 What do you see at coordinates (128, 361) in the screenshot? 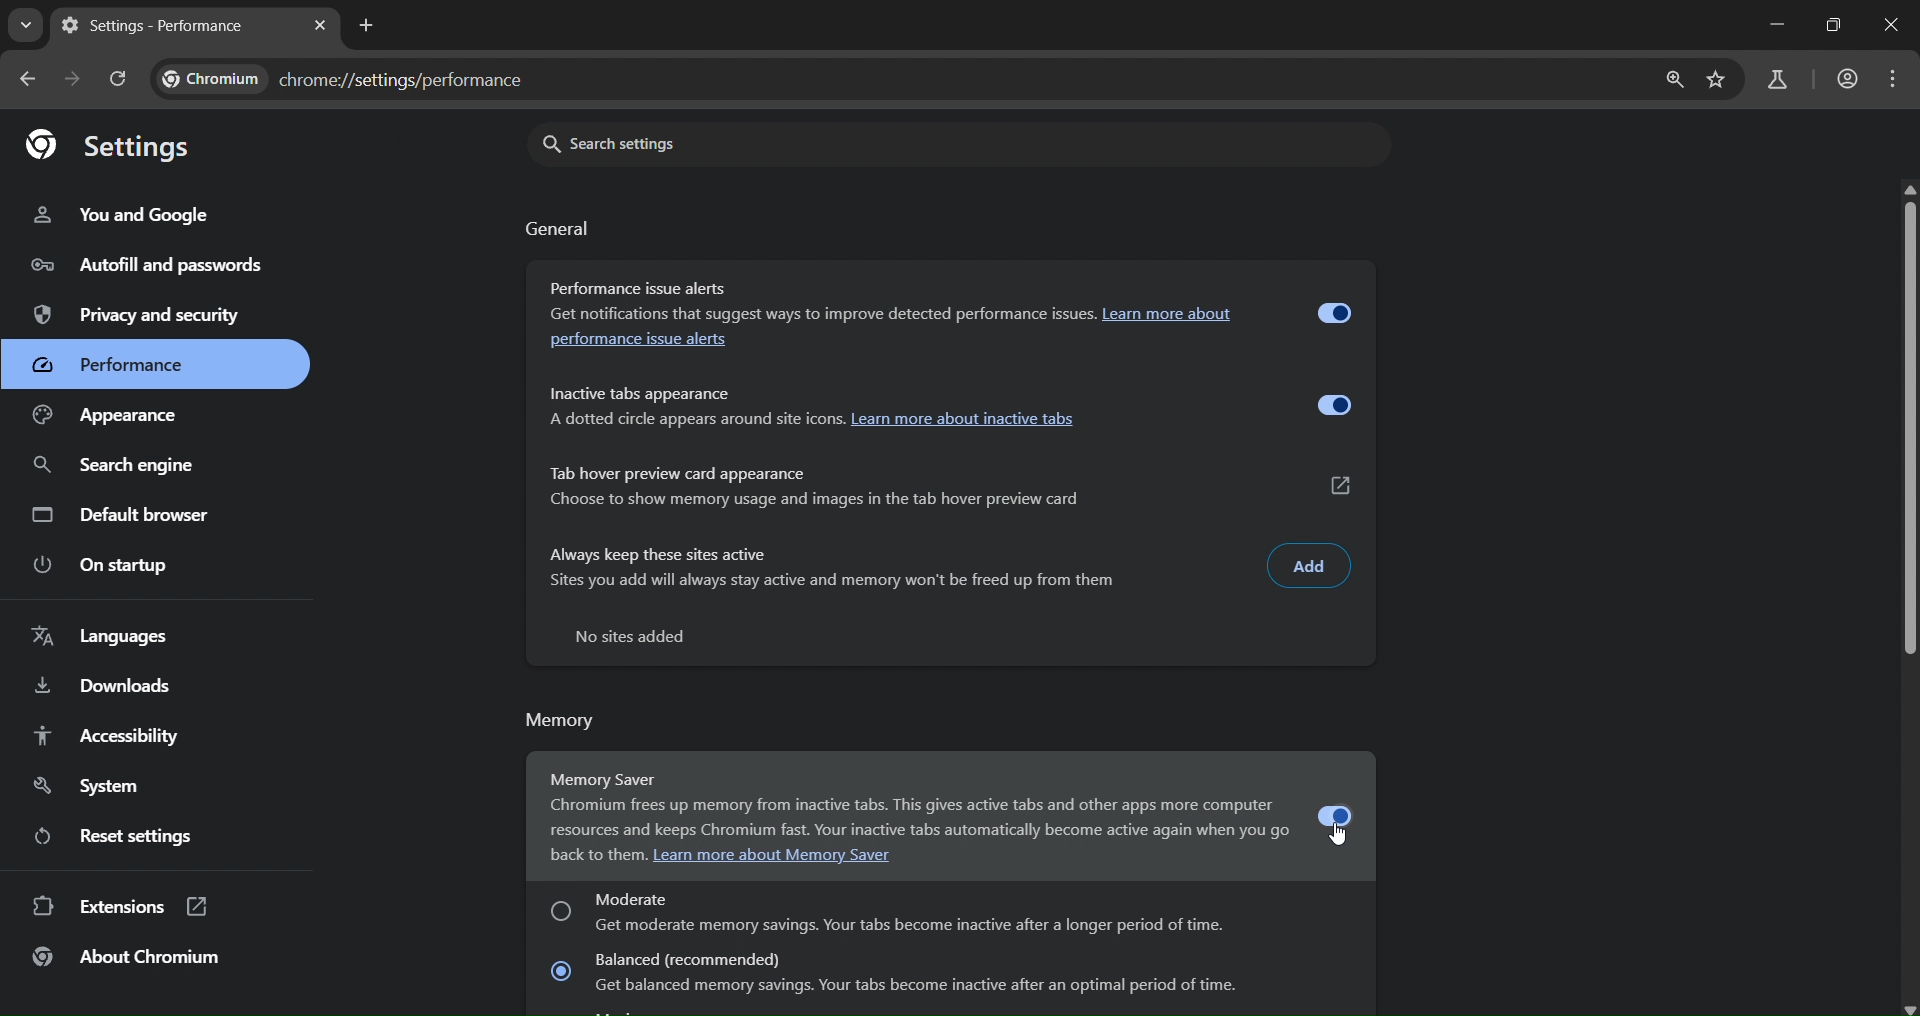
I see `performance` at bounding box center [128, 361].